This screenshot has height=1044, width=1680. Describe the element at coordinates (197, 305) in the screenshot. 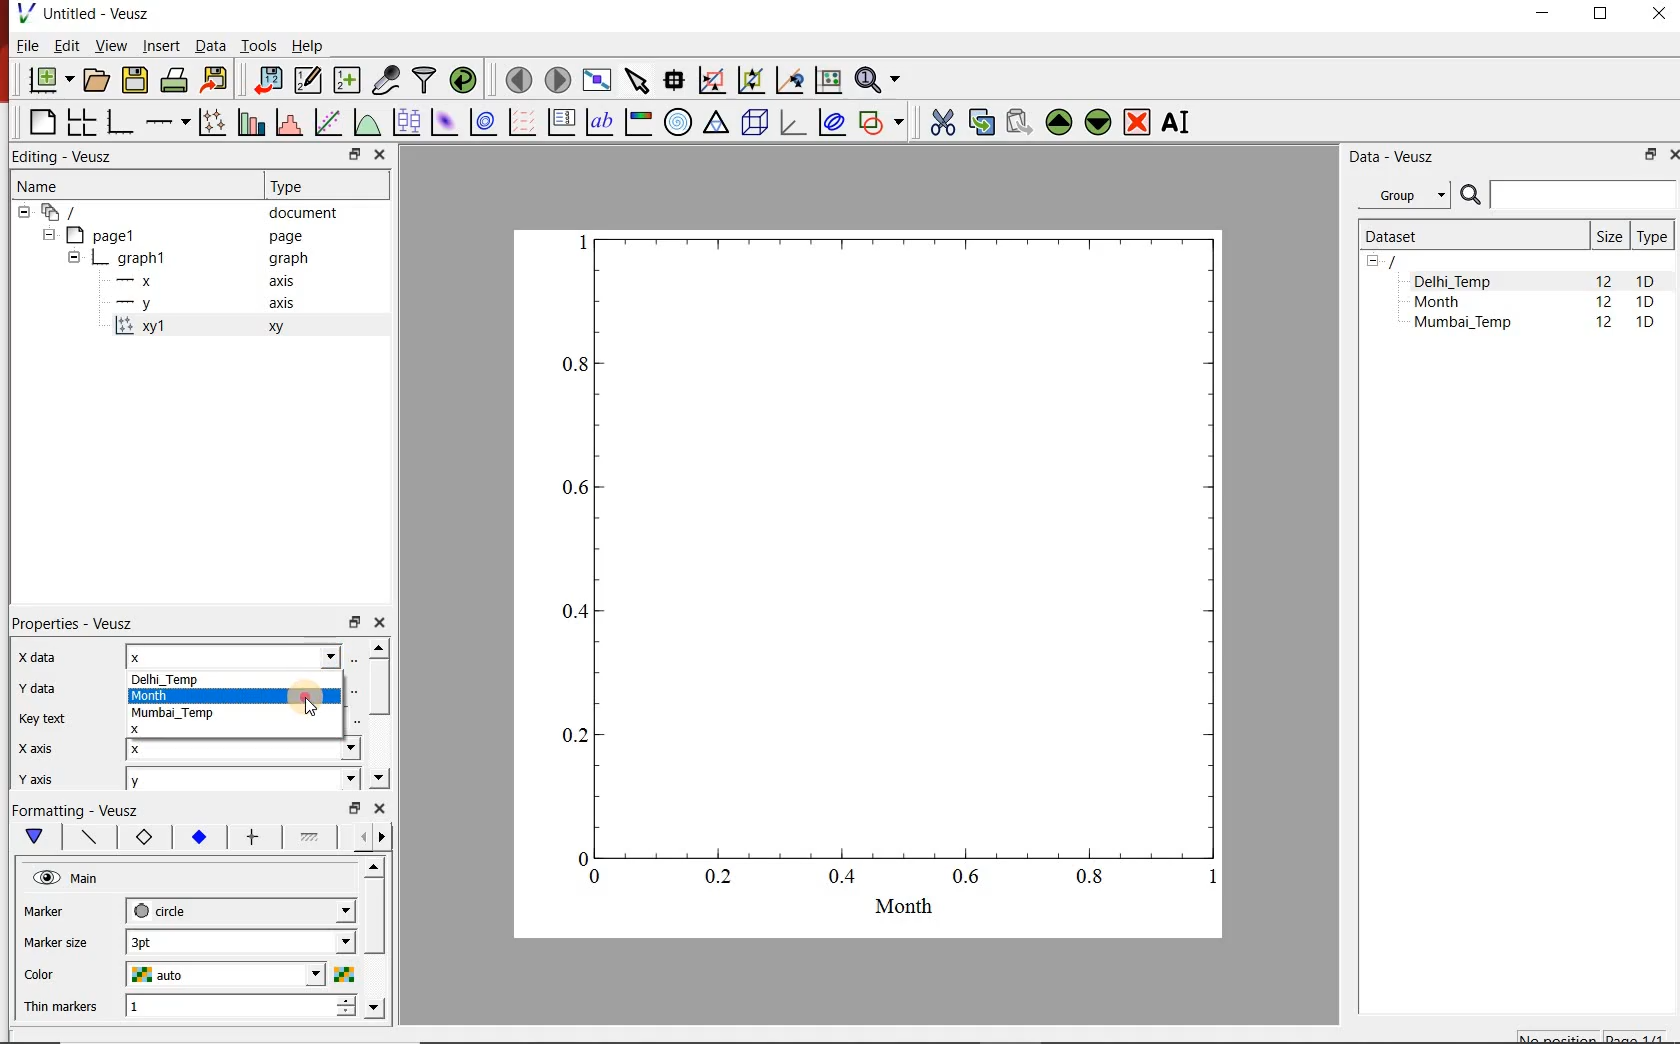

I see `-y axis` at that location.